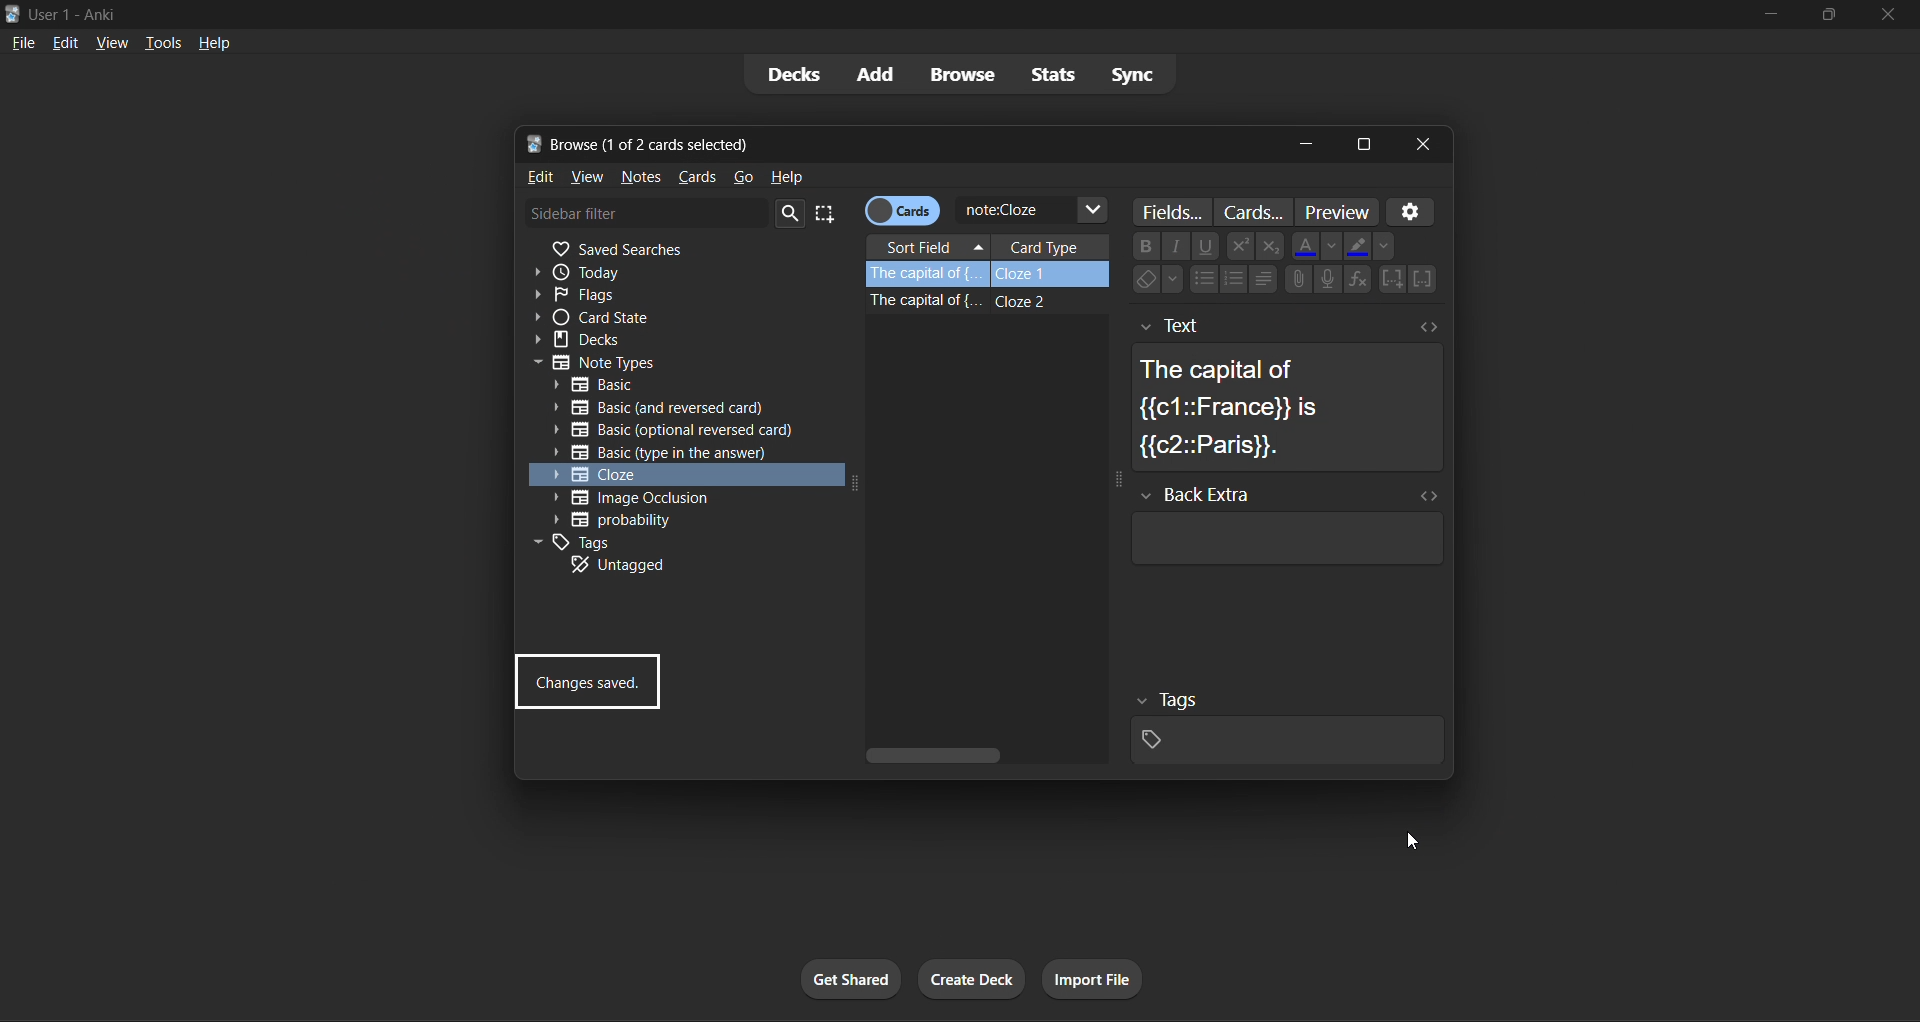 This screenshot has height=1022, width=1920. What do you see at coordinates (65, 42) in the screenshot?
I see `edit` at bounding box center [65, 42].